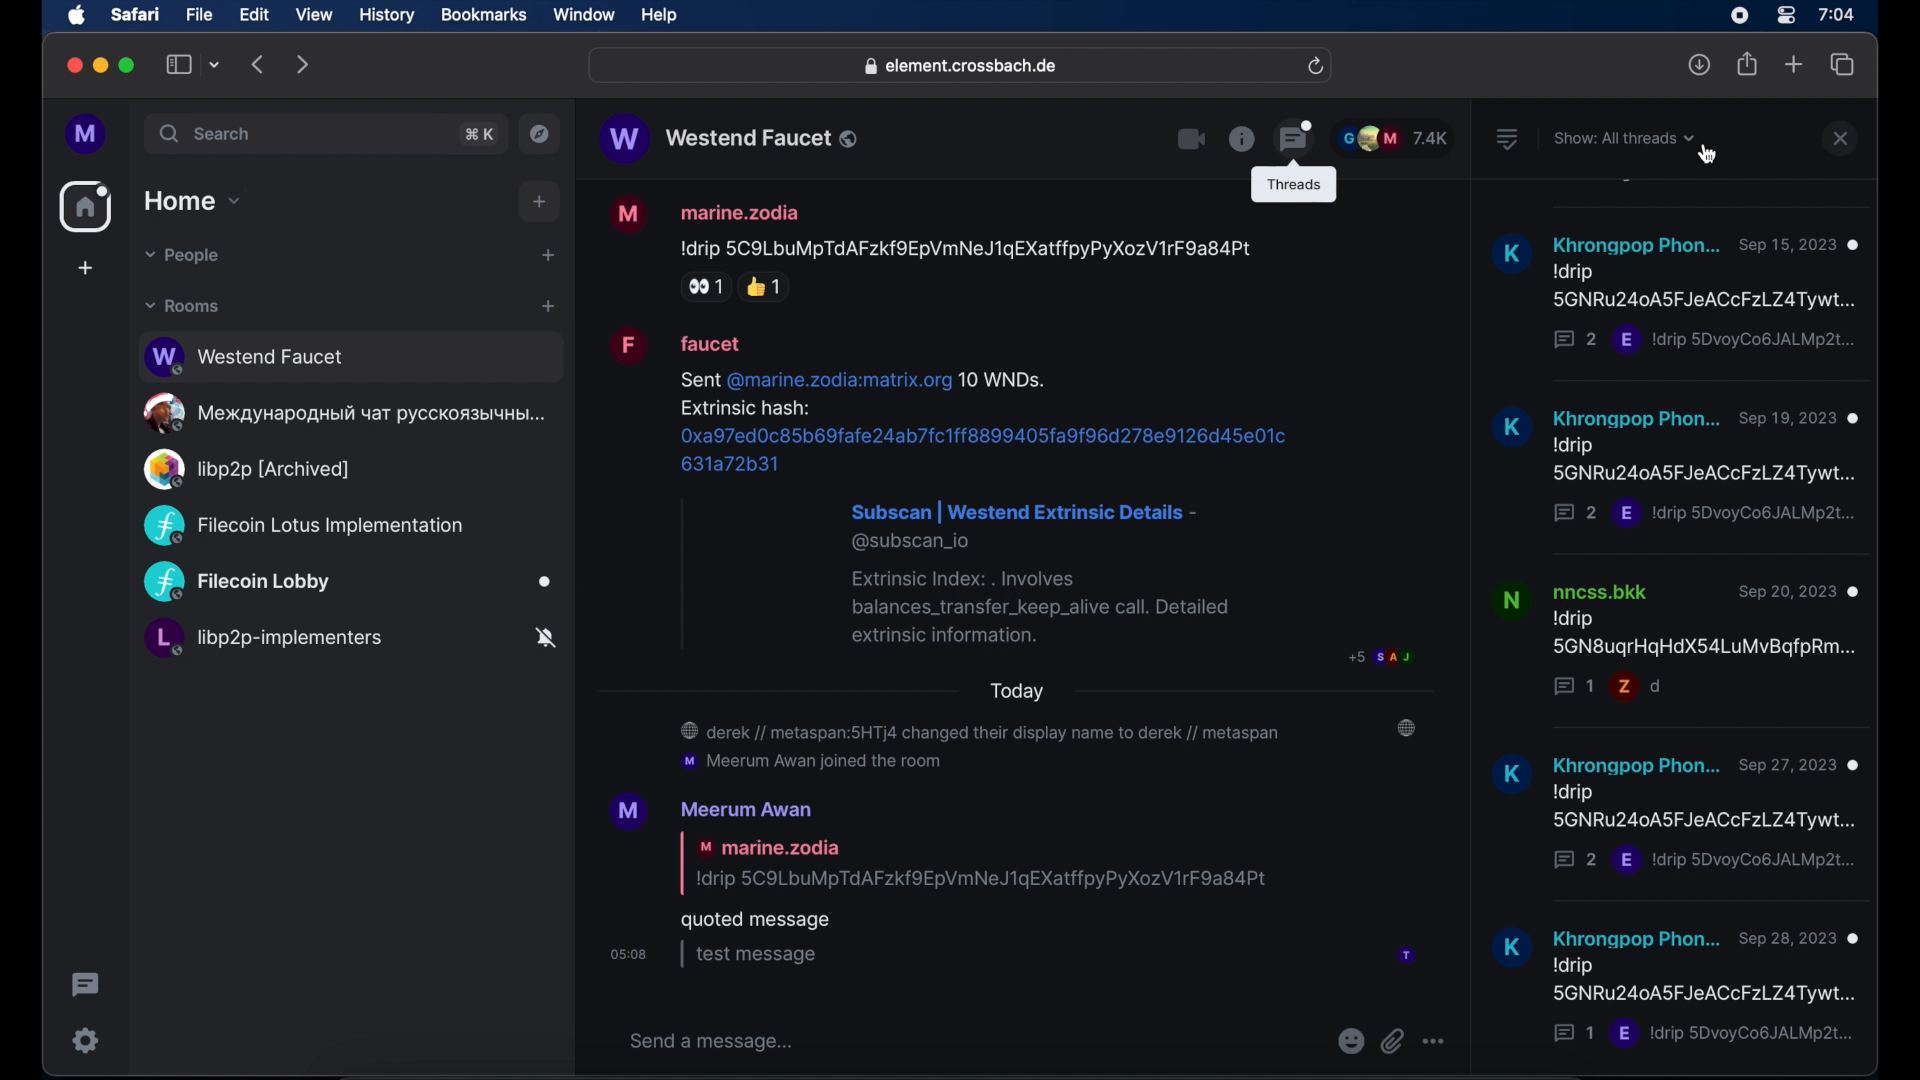  Describe the element at coordinates (1352, 1043) in the screenshot. I see `emojis` at that location.